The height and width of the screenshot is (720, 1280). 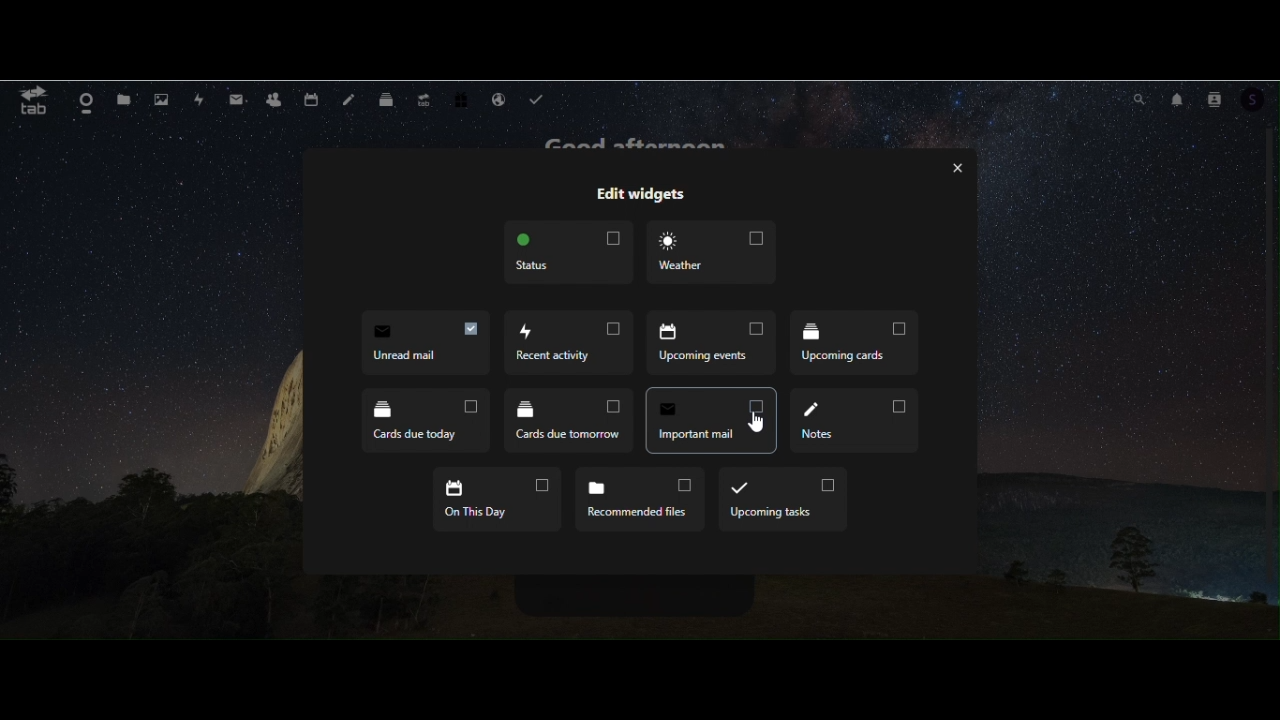 What do you see at coordinates (87, 101) in the screenshot?
I see `dashboard` at bounding box center [87, 101].